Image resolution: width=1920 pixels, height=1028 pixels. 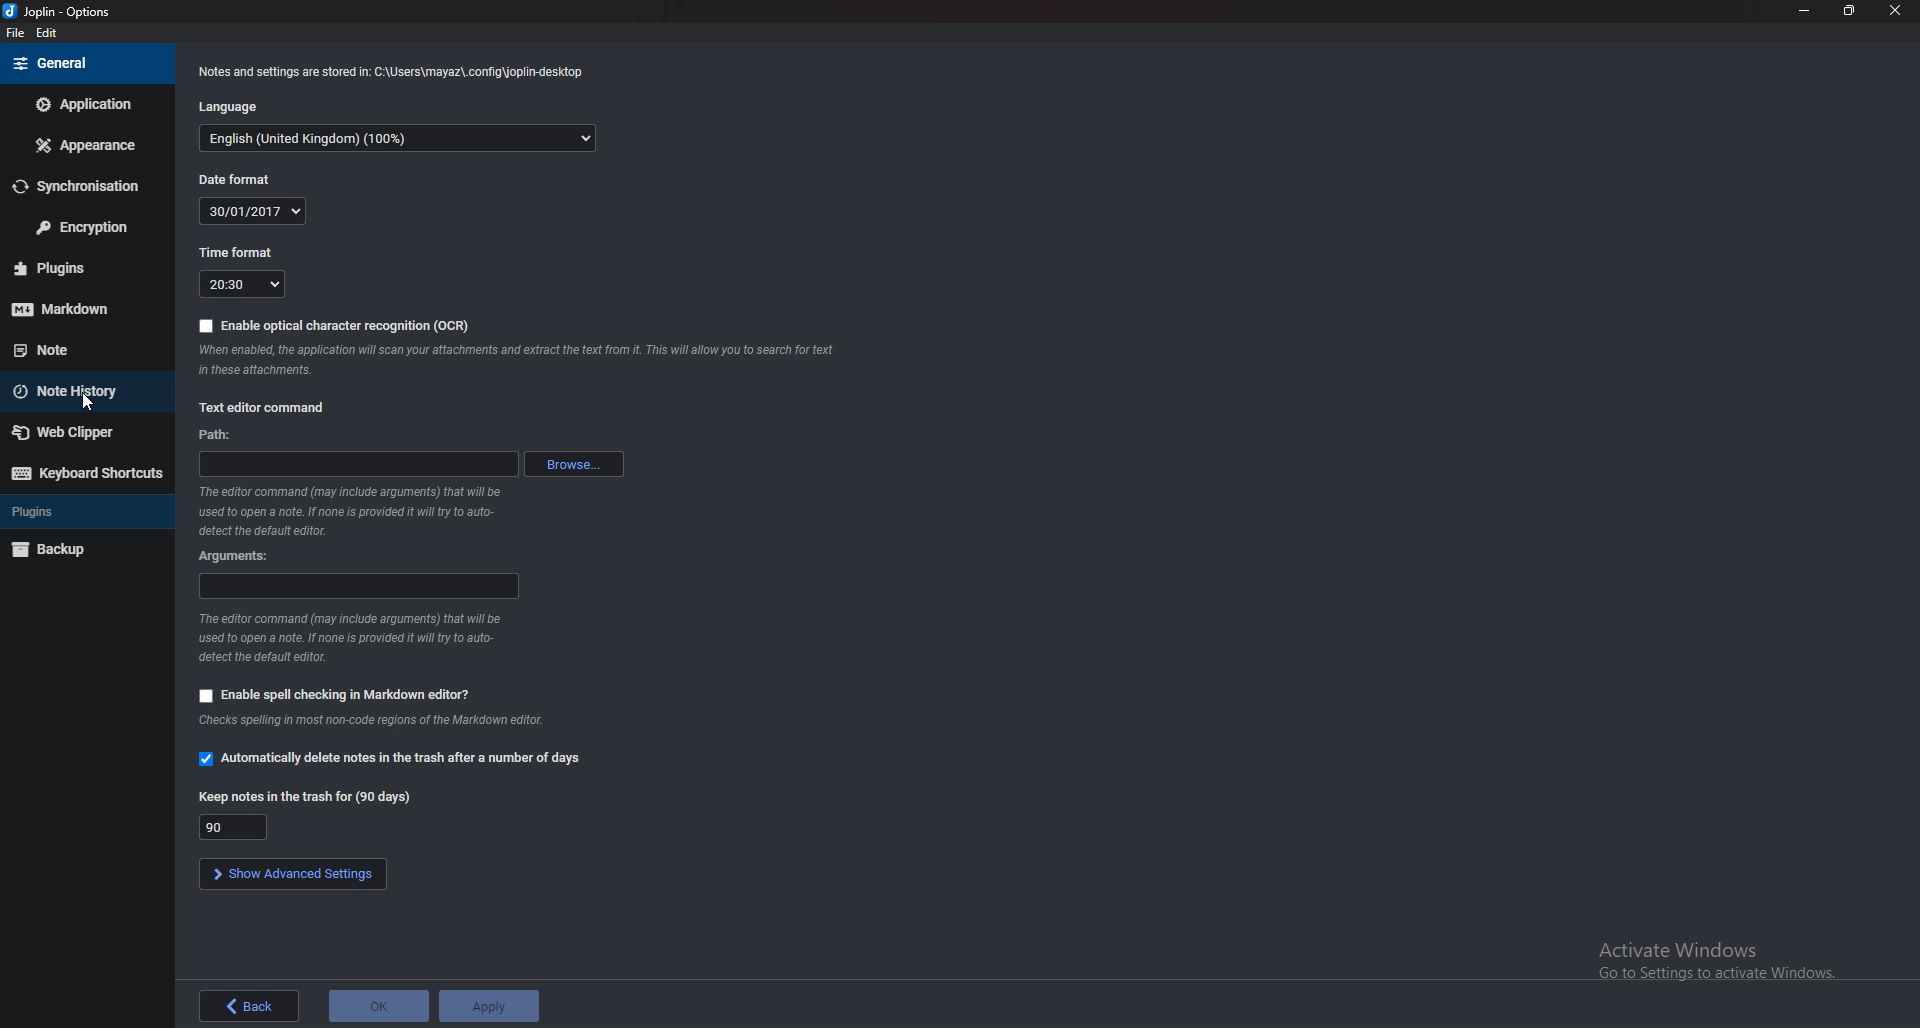 What do you see at coordinates (337, 326) in the screenshot?
I see `Enable O C R` at bounding box center [337, 326].